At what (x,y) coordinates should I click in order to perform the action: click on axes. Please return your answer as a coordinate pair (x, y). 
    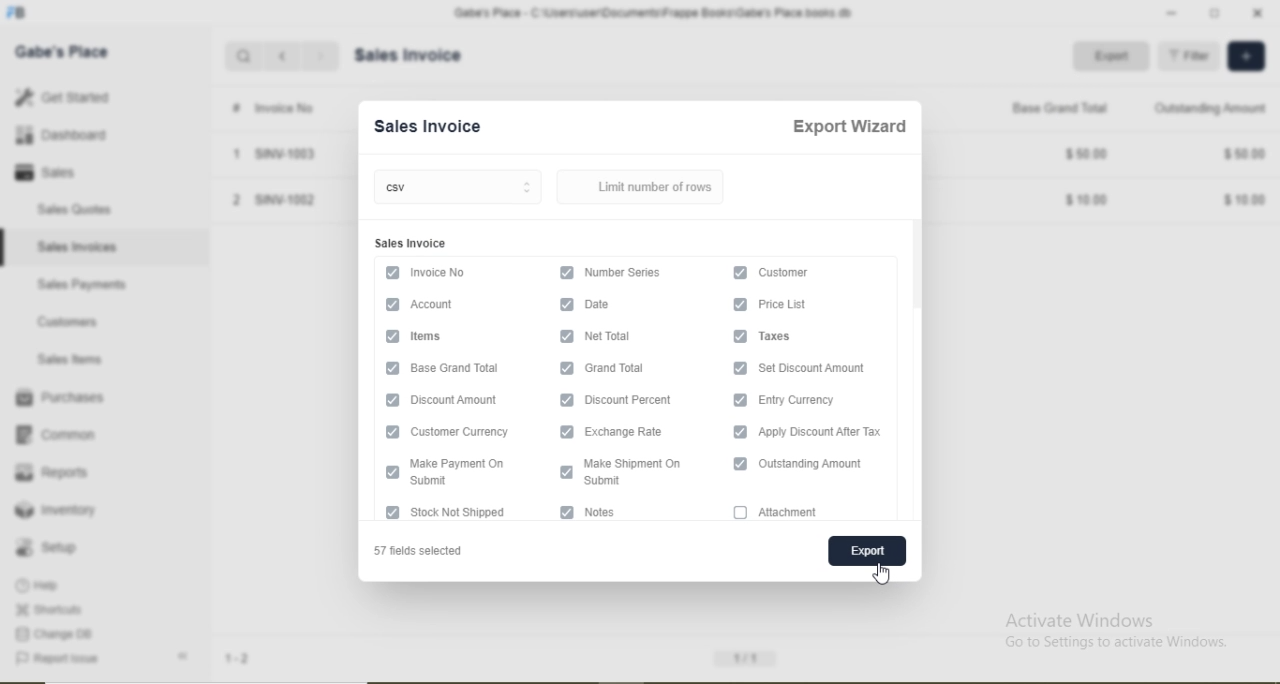
    Looking at the image, I should click on (790, 337).